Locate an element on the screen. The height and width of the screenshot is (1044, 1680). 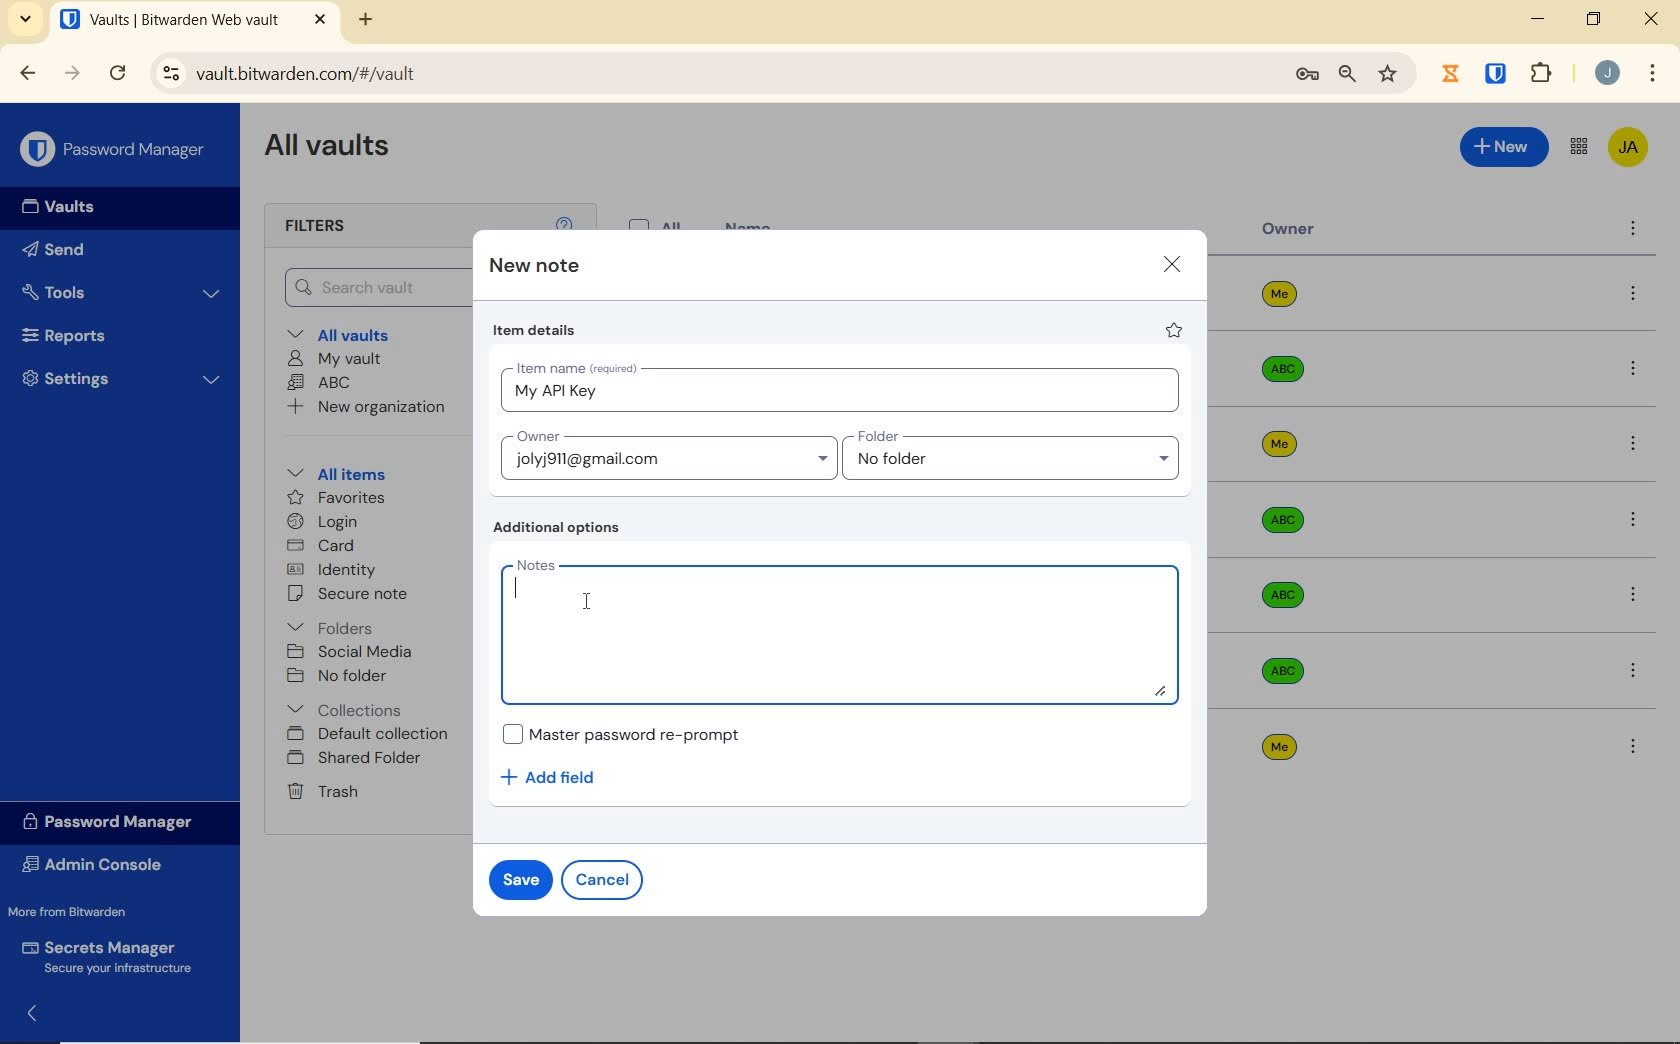
login is located at coordinates (327, 523).